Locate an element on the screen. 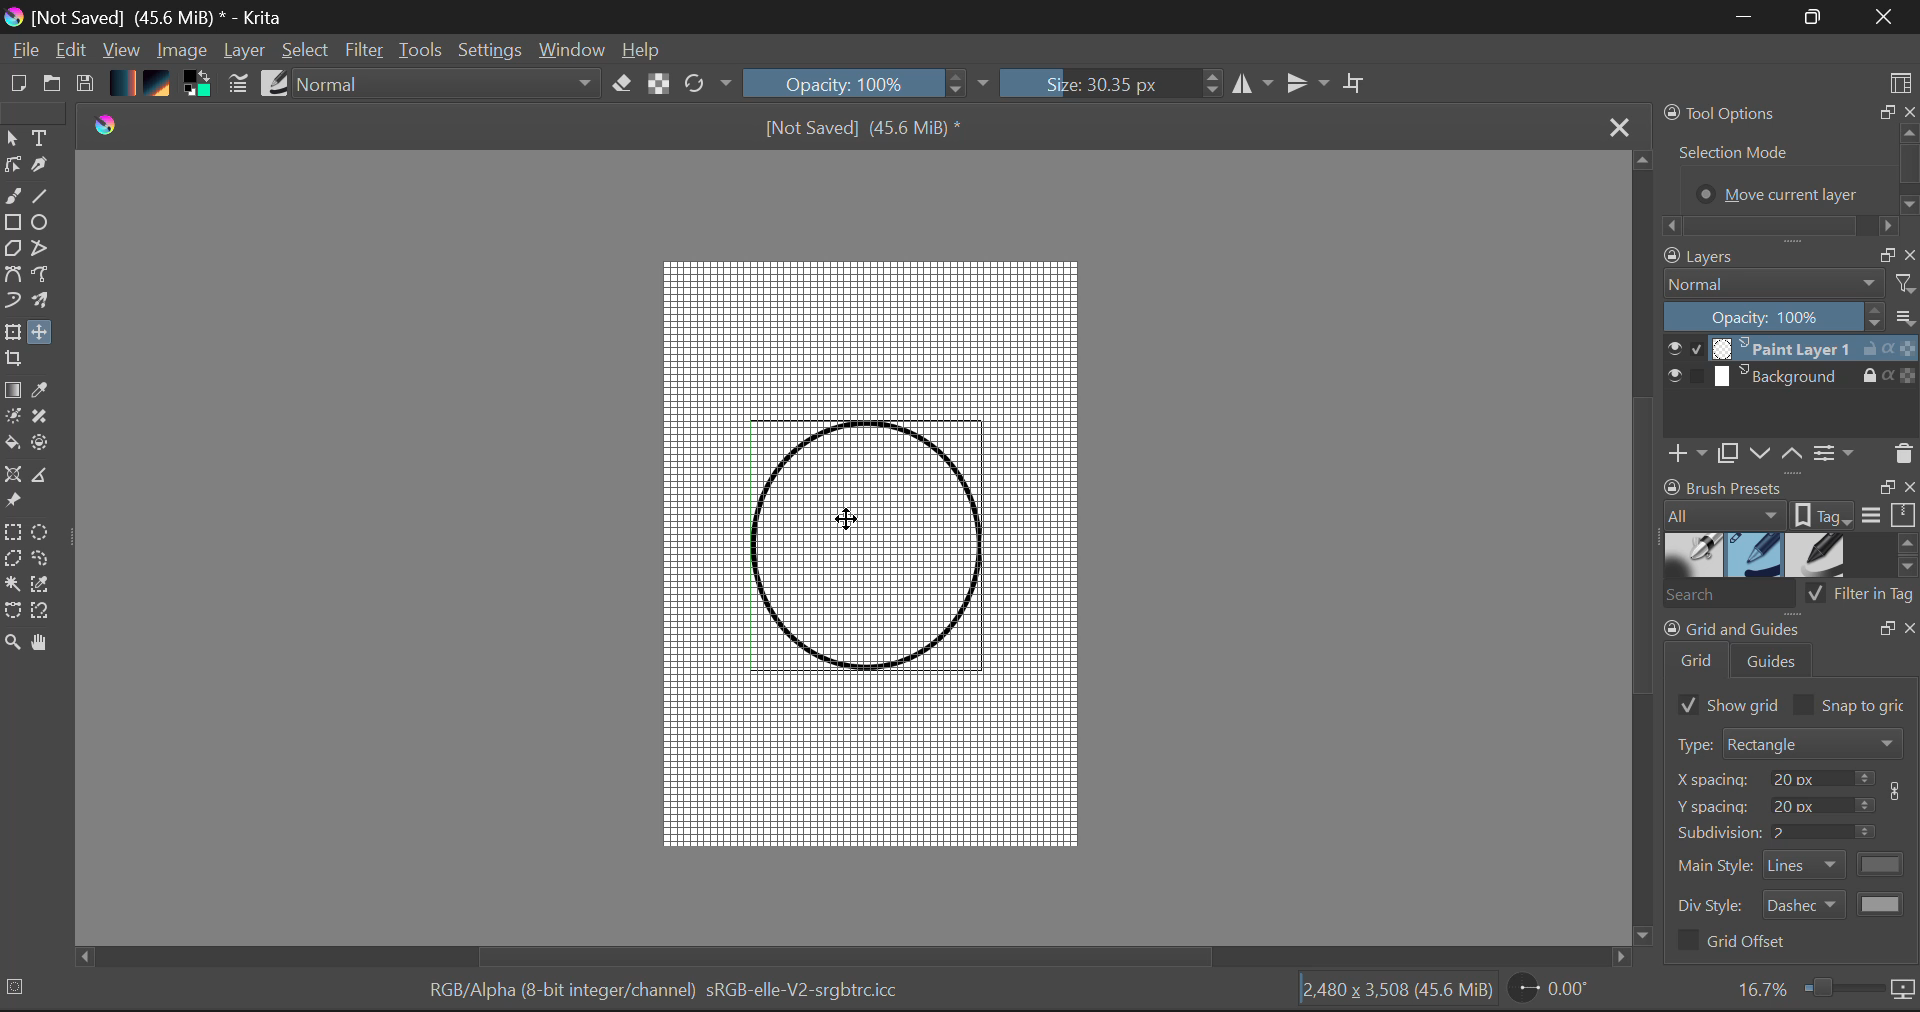 The image size is (1920, 1012). Select is located at coordinates (306, 51).